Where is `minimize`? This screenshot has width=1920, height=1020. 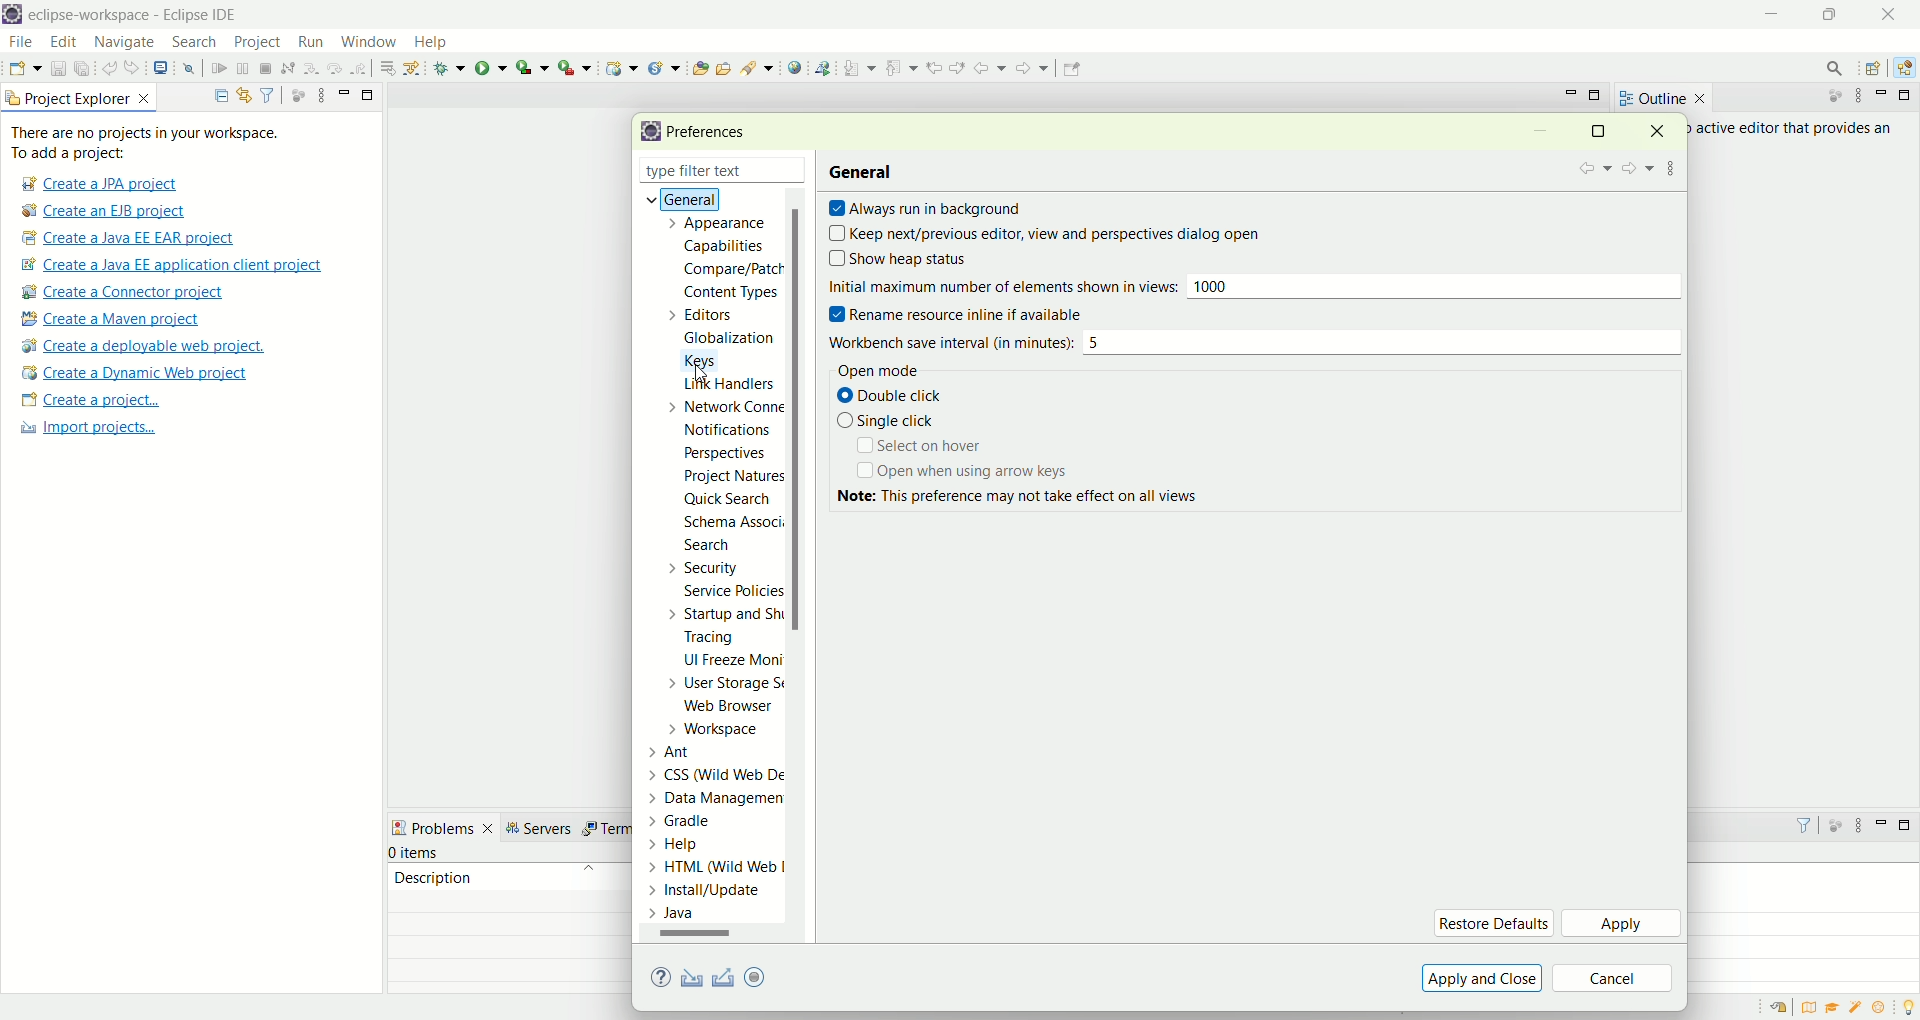 minimize is located at coordinates (1571, 93).